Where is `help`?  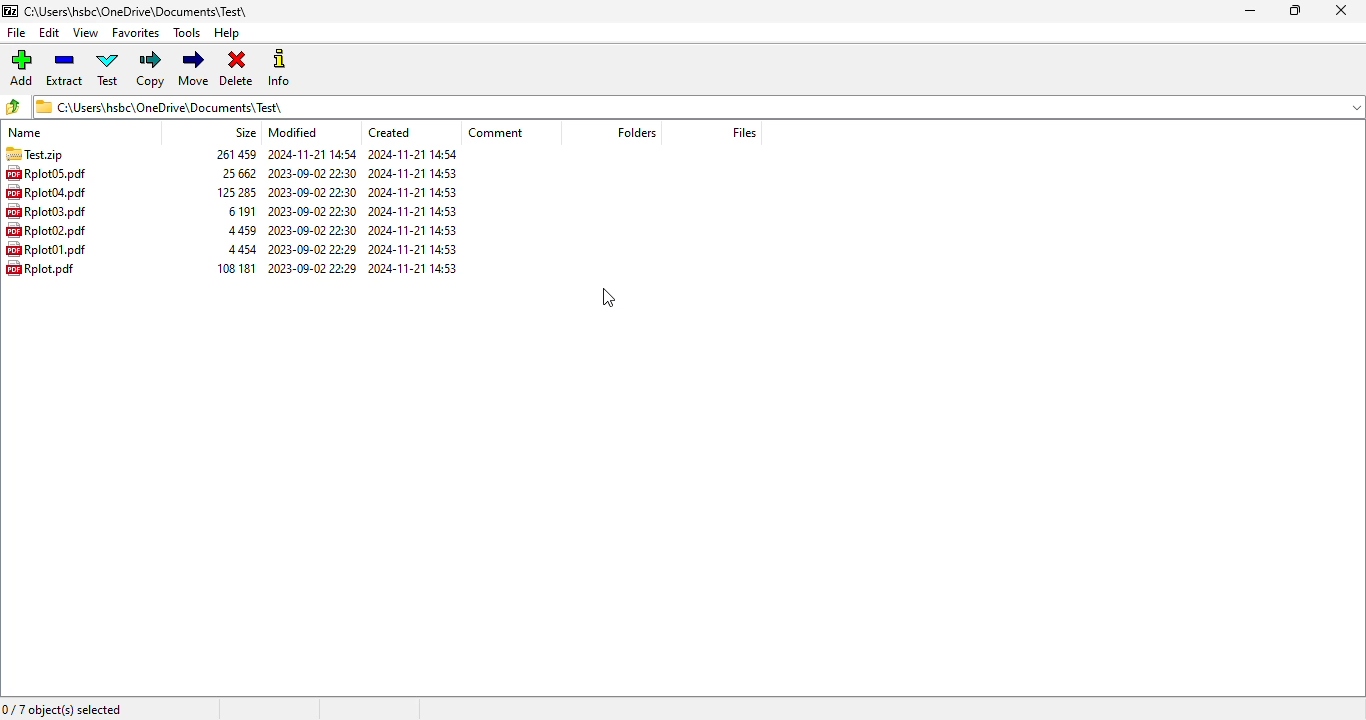 help is located at coordinates (227, 33).